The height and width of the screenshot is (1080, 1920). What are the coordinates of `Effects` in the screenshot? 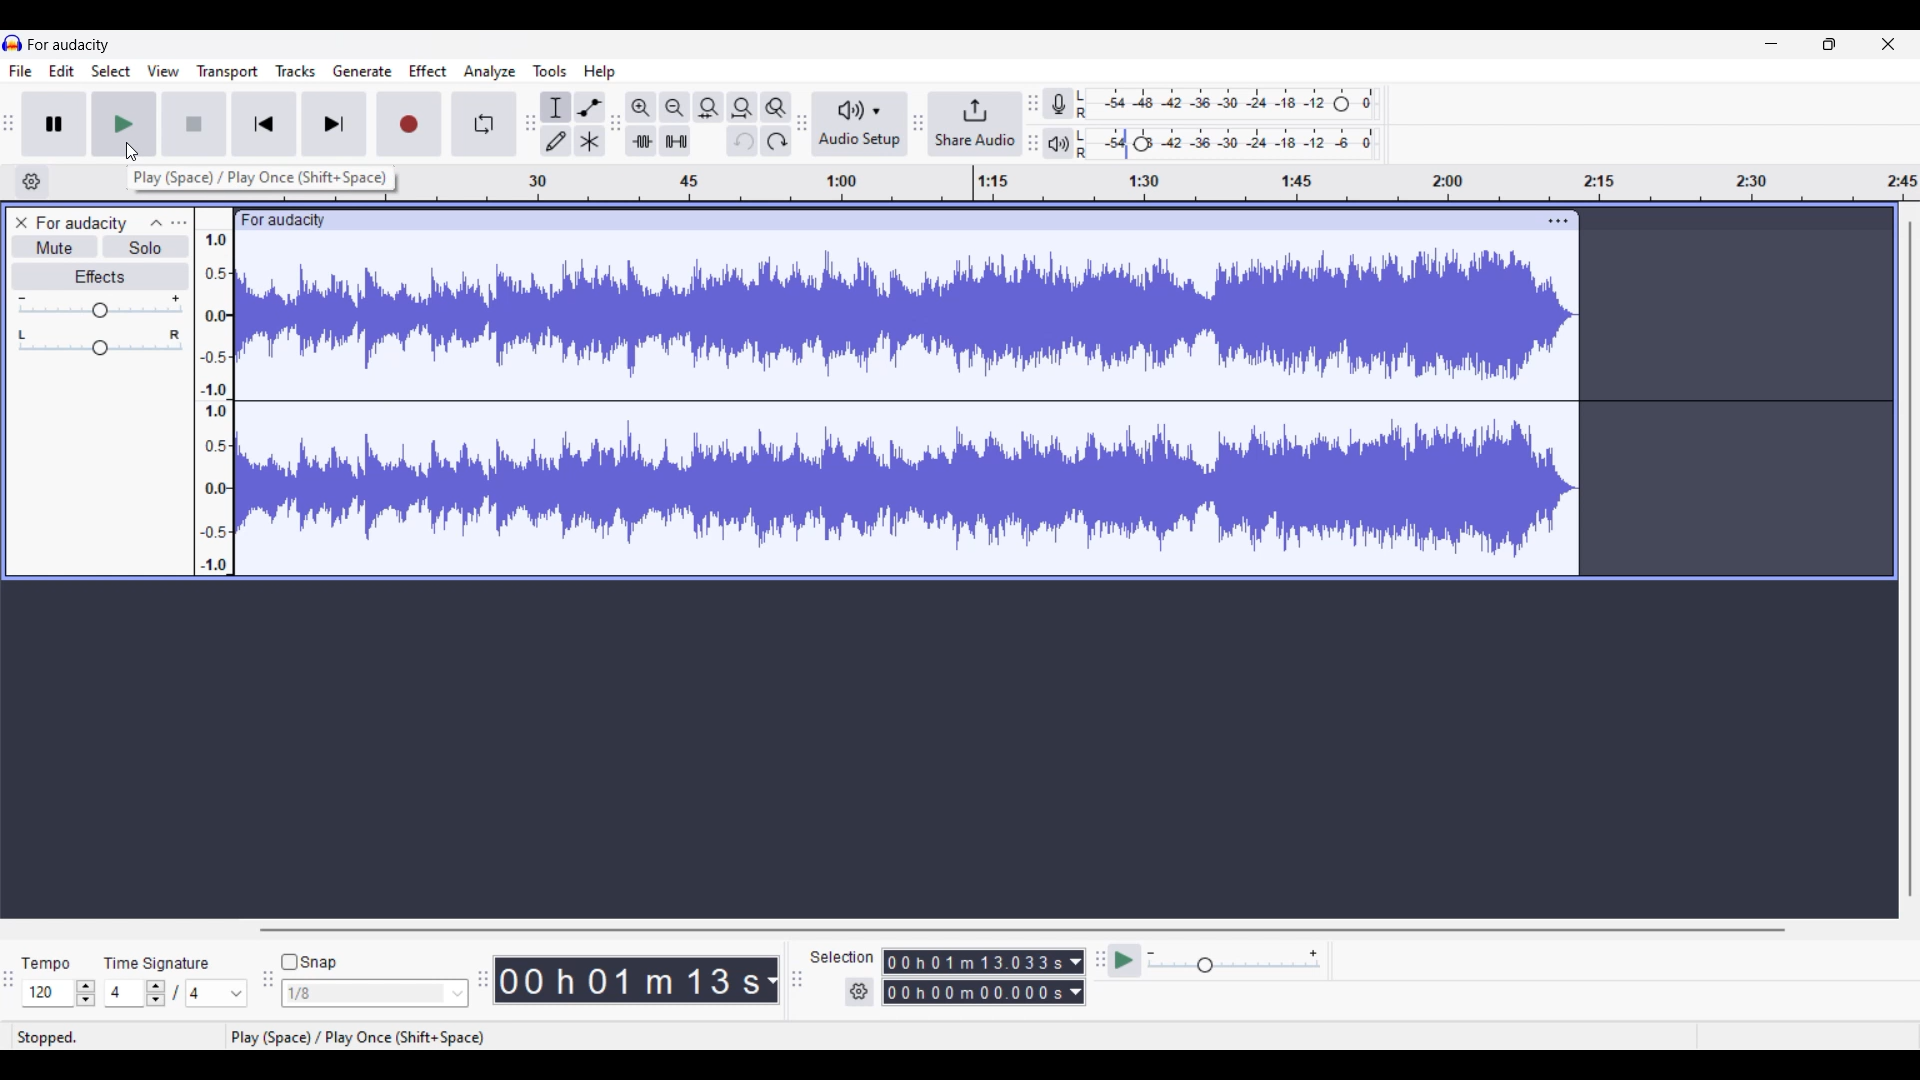 It's located at (100, 276).